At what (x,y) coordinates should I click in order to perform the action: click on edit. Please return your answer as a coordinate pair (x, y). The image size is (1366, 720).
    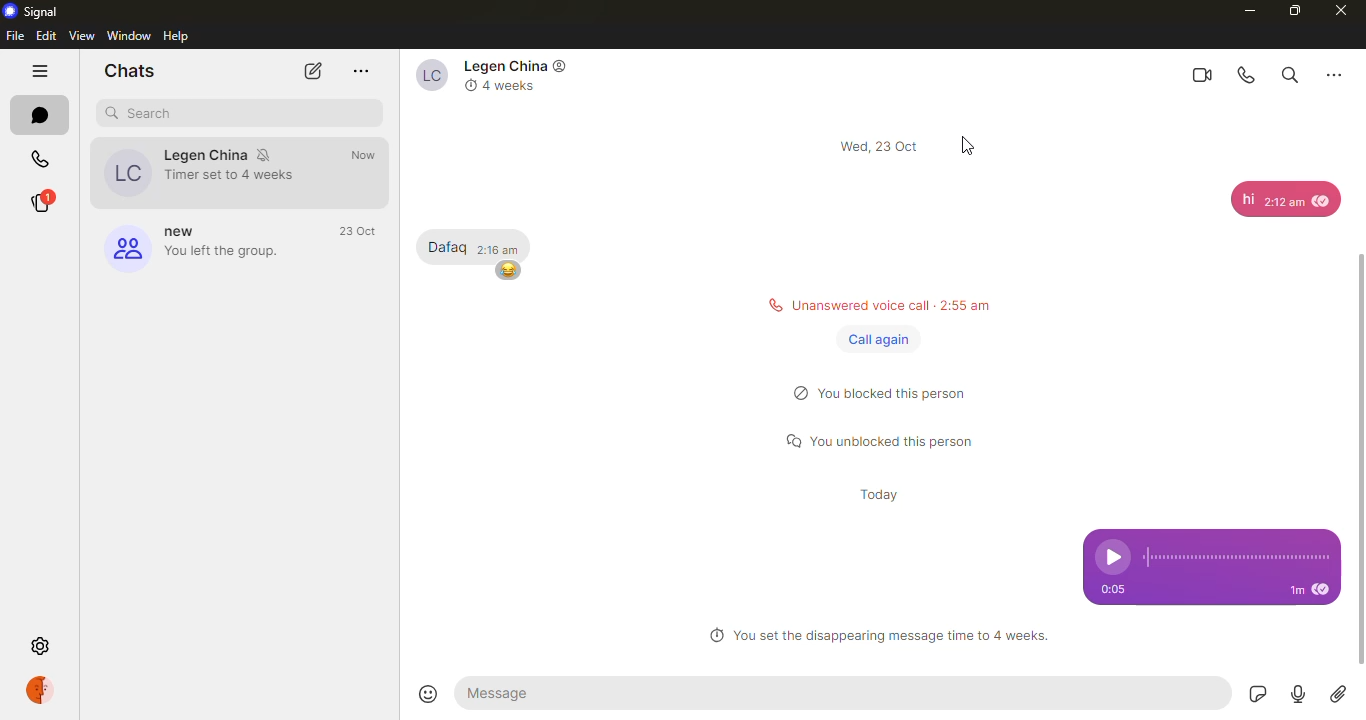
    Looking at the image, I should click on (45, 37).